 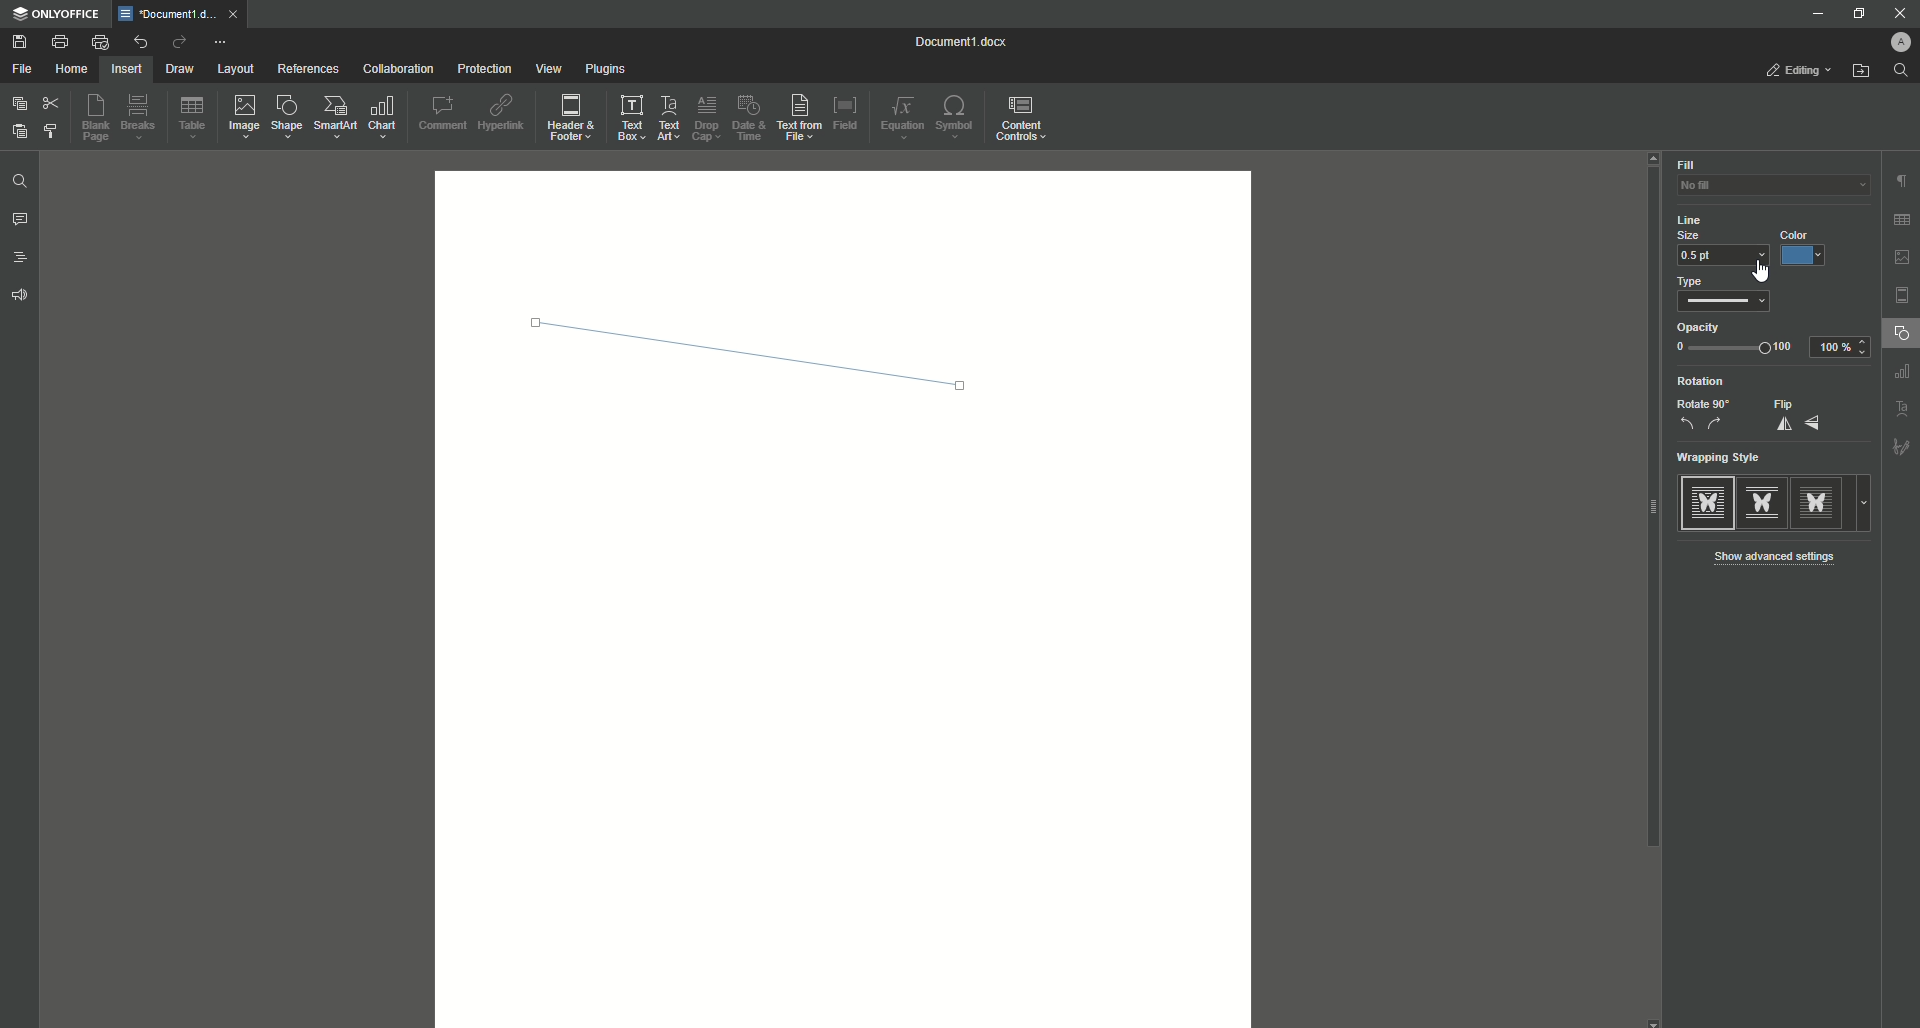 What do you see at coordinates (184, 14) in the screenshot?
I see `tab 1` at bounding box center [184, 14].